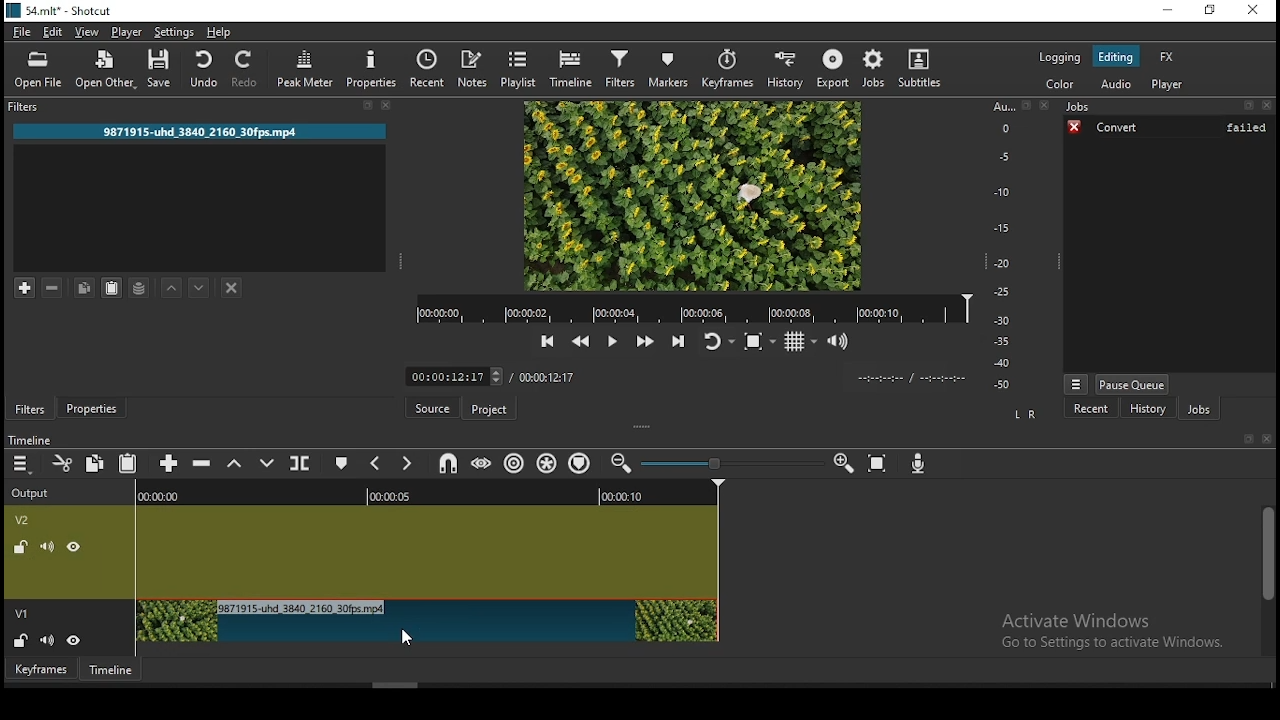  I want to click on timeline menu, so click(21, 465).